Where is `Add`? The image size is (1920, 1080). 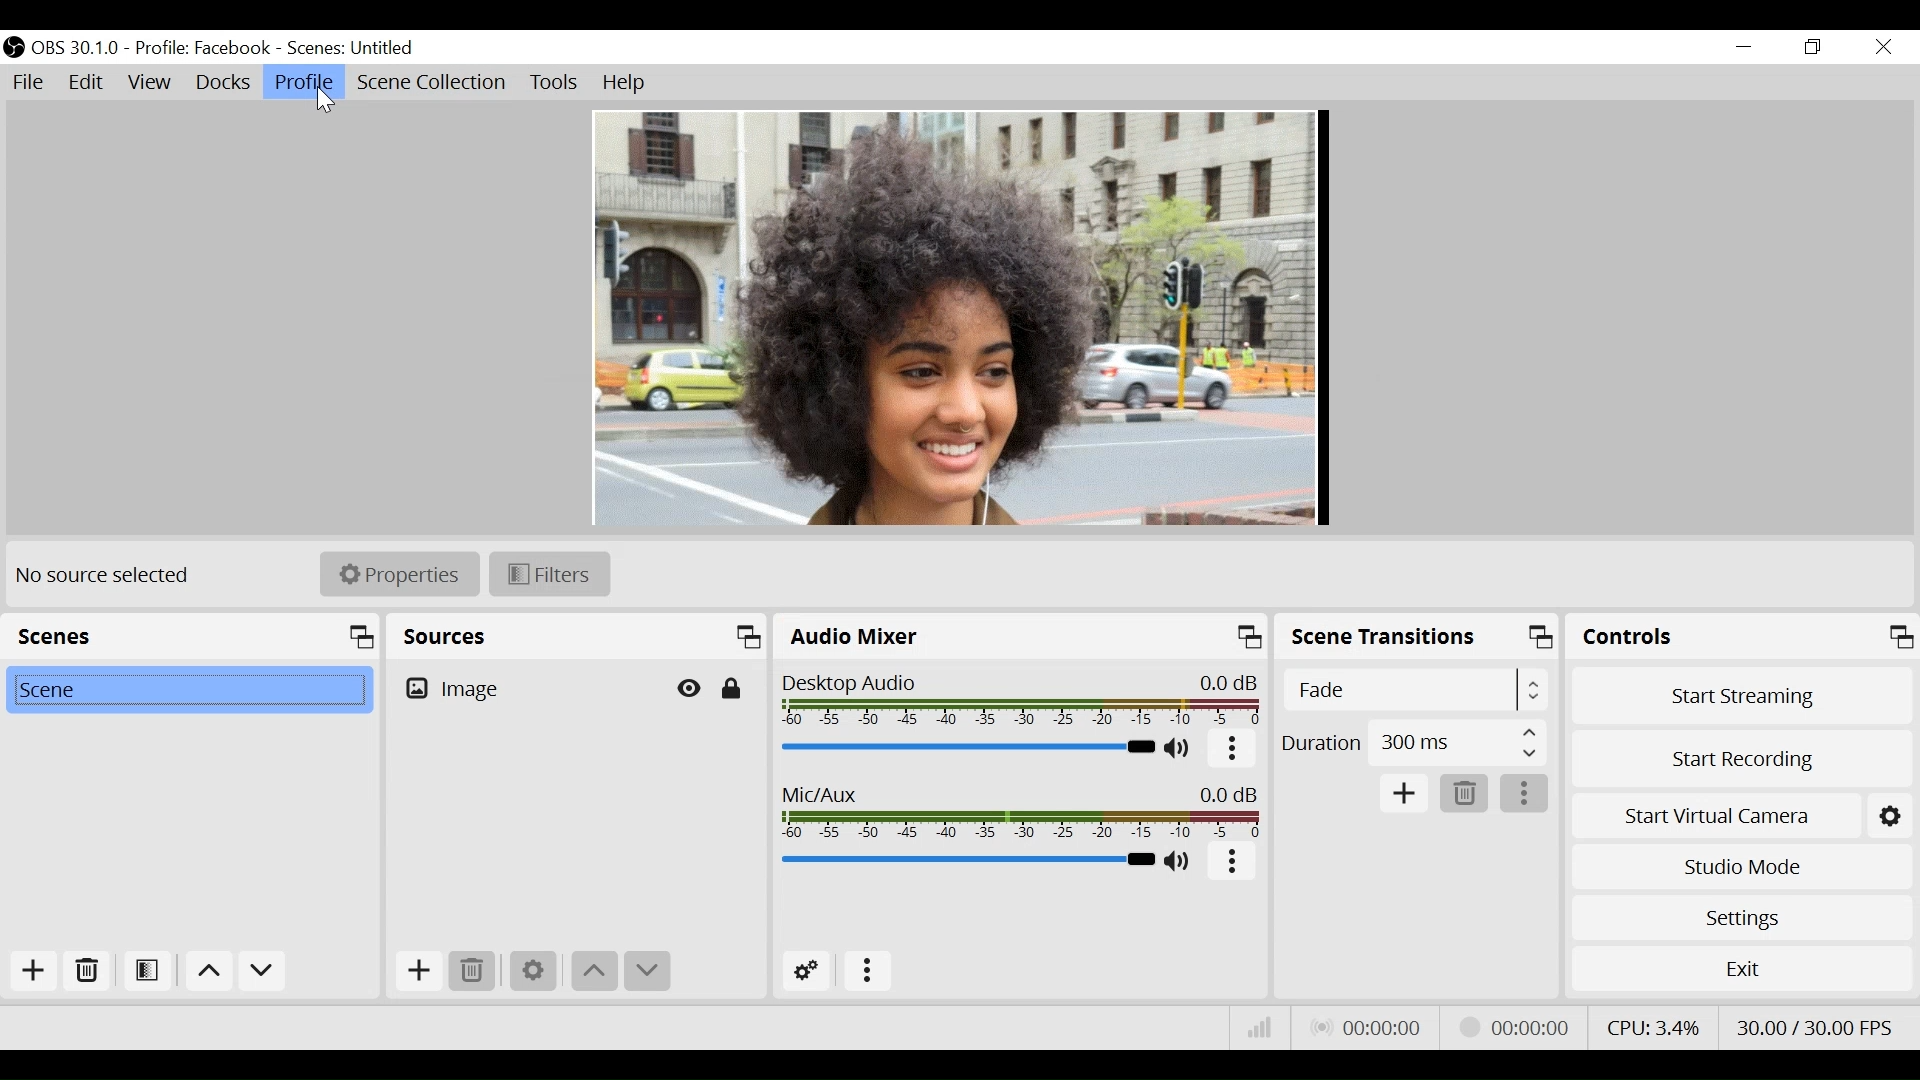 Add is located at coordinates (1406, 795).